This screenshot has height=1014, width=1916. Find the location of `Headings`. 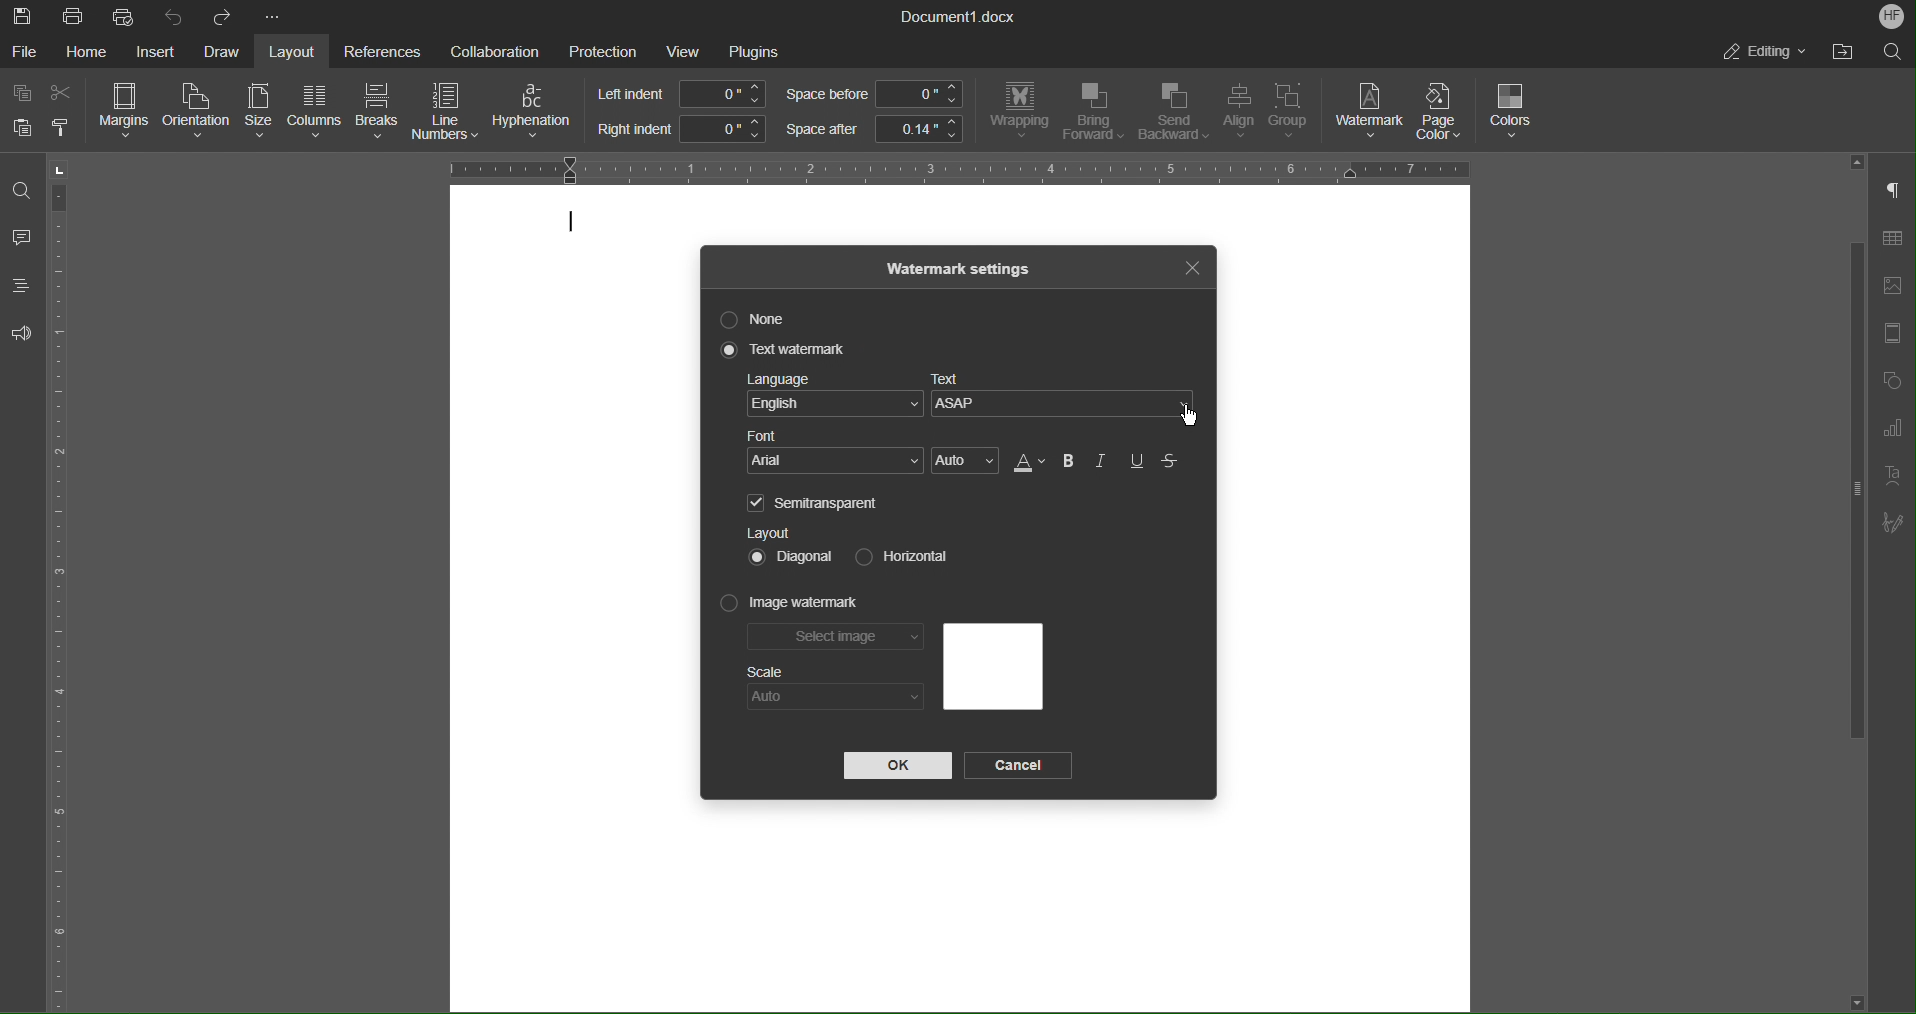

Headings is located at coordinates (20, 285).